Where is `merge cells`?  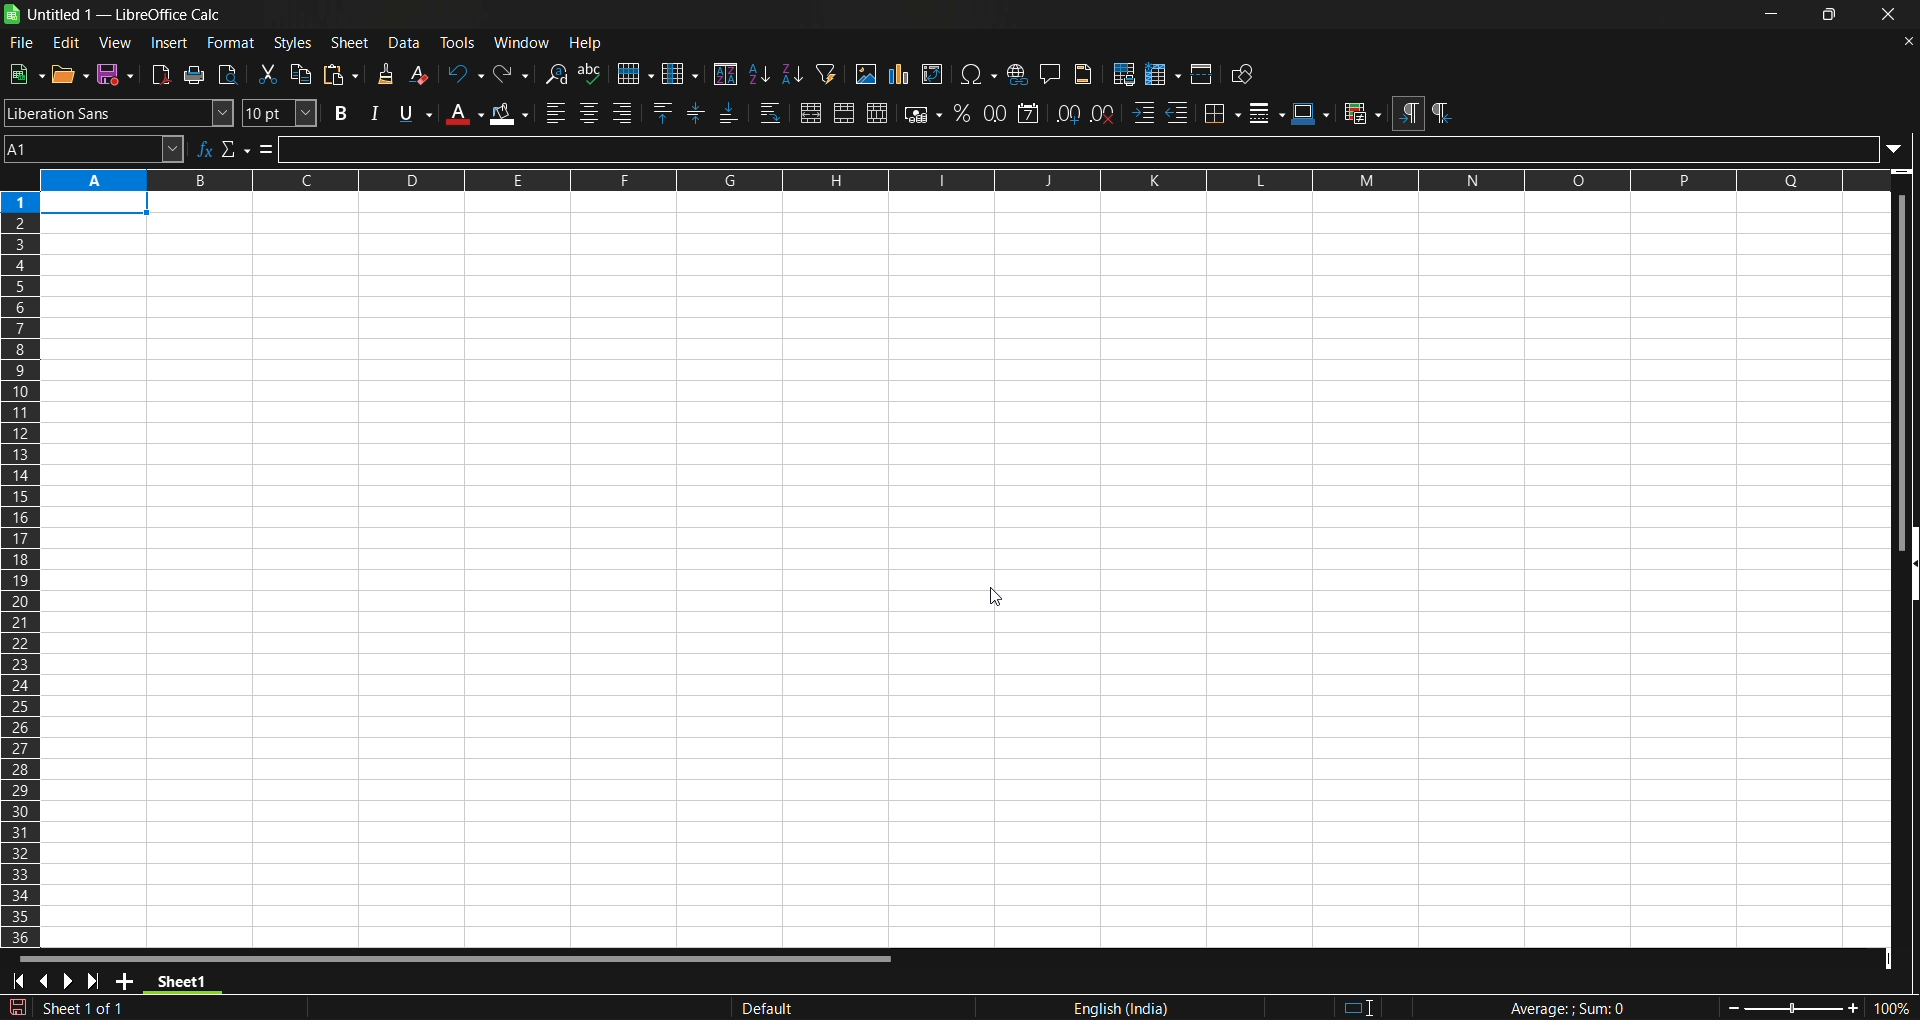
merge cells is located at coordinates (845, 114).